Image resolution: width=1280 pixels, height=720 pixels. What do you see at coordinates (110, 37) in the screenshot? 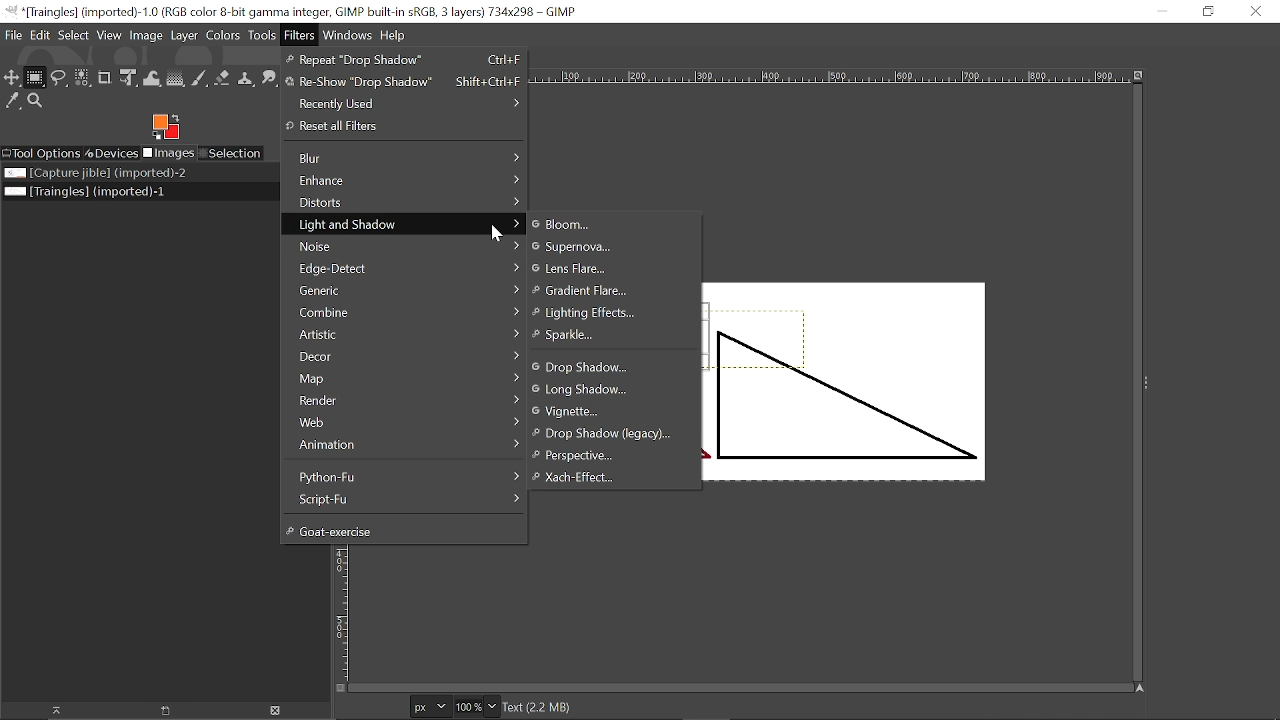
I see `View` at bounding box center [110, 37].